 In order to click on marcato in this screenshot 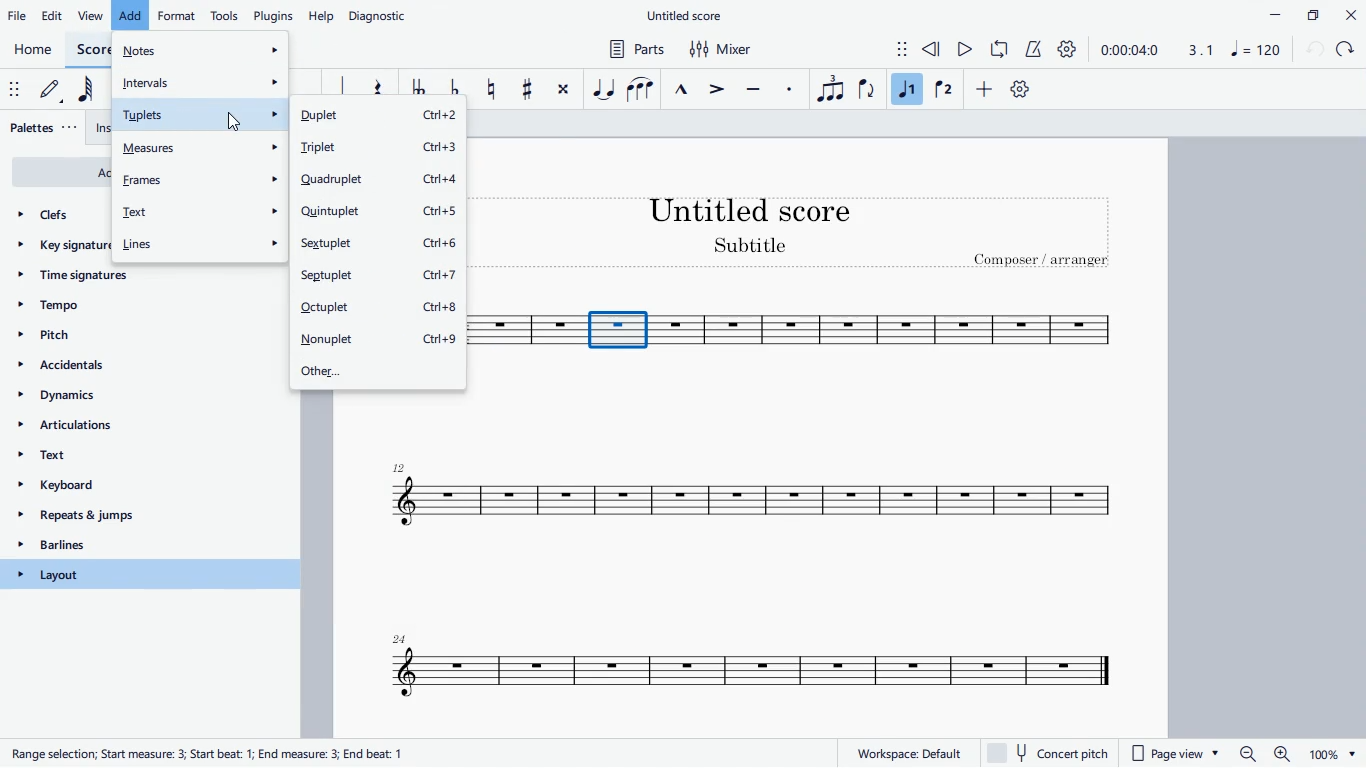, I will do `click(685, 87)`.